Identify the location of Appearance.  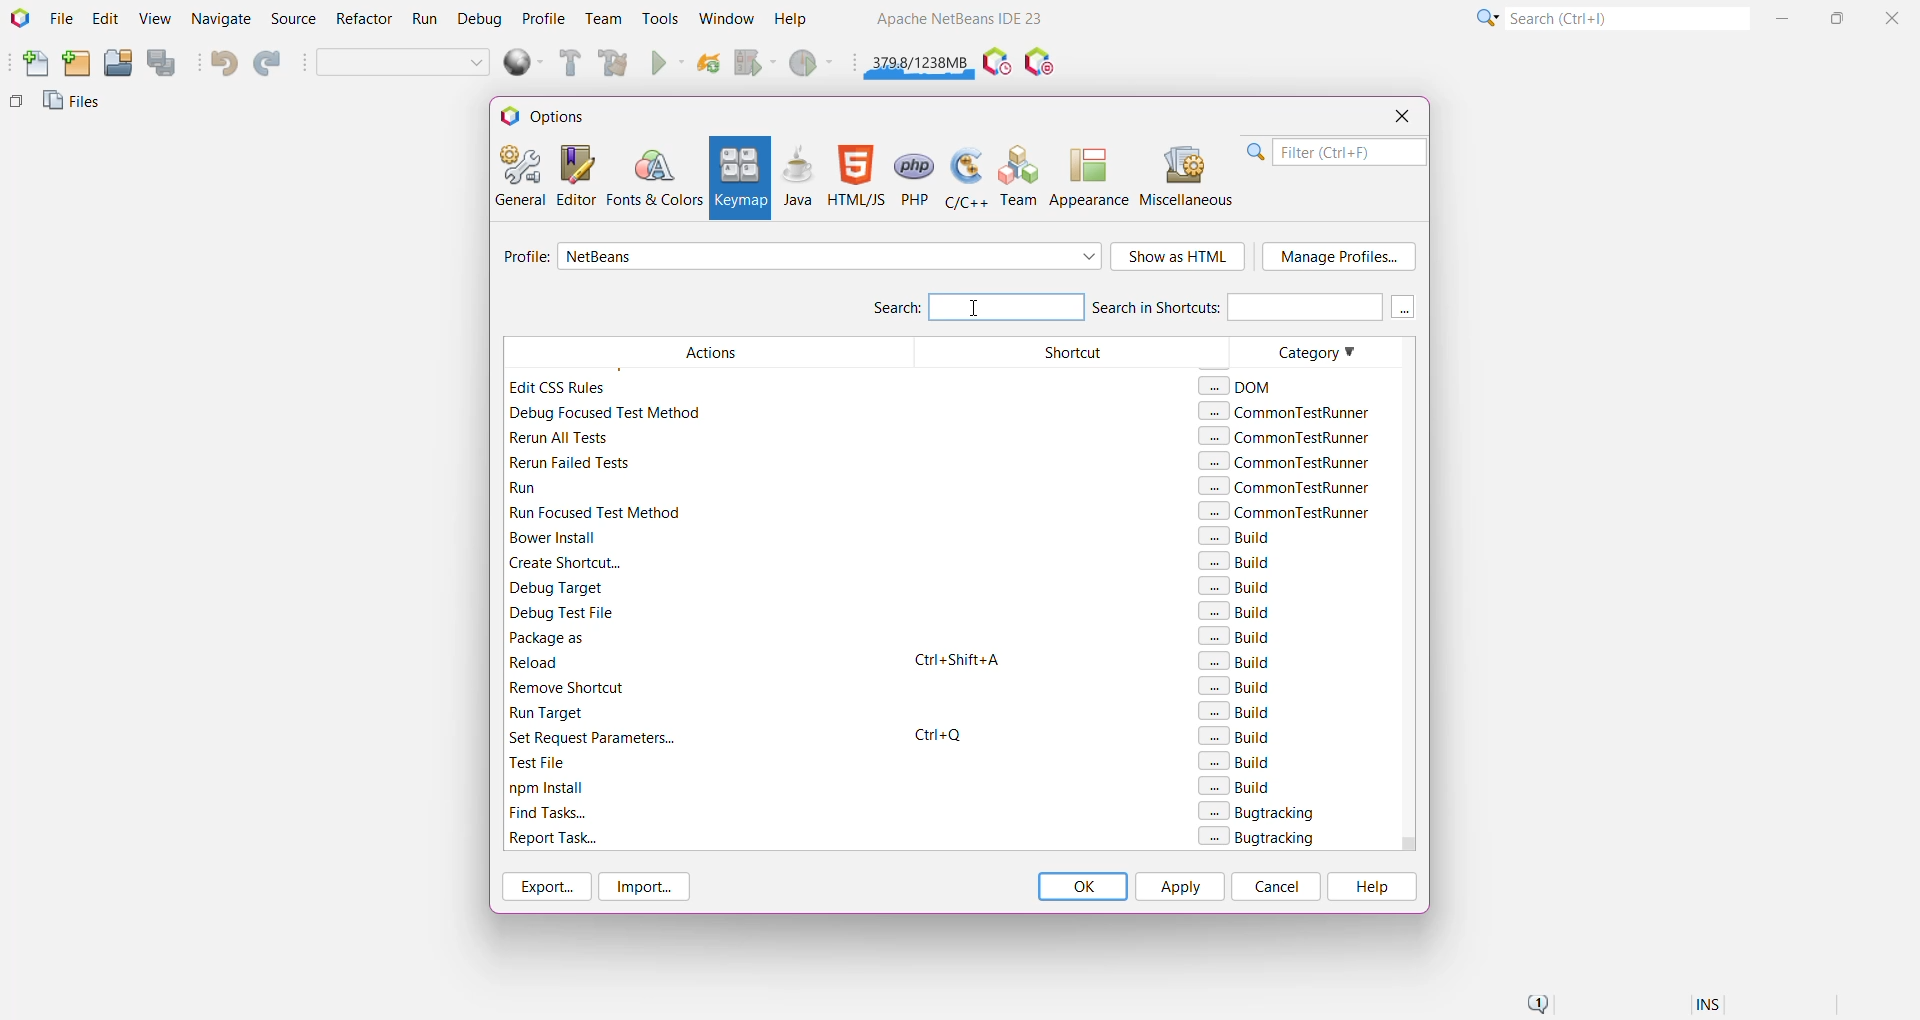
(1089, 176).